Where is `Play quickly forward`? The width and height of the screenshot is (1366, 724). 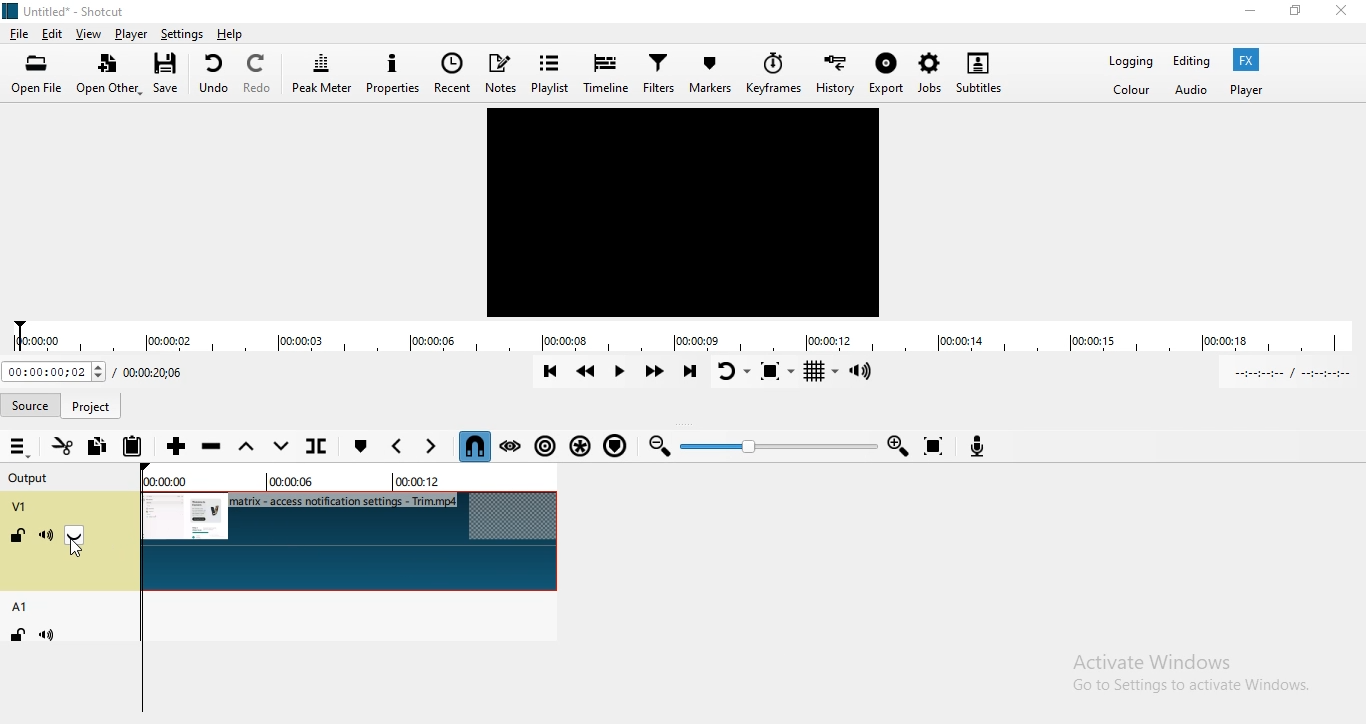 Play quickly forward is located at coordinates (654, 375).